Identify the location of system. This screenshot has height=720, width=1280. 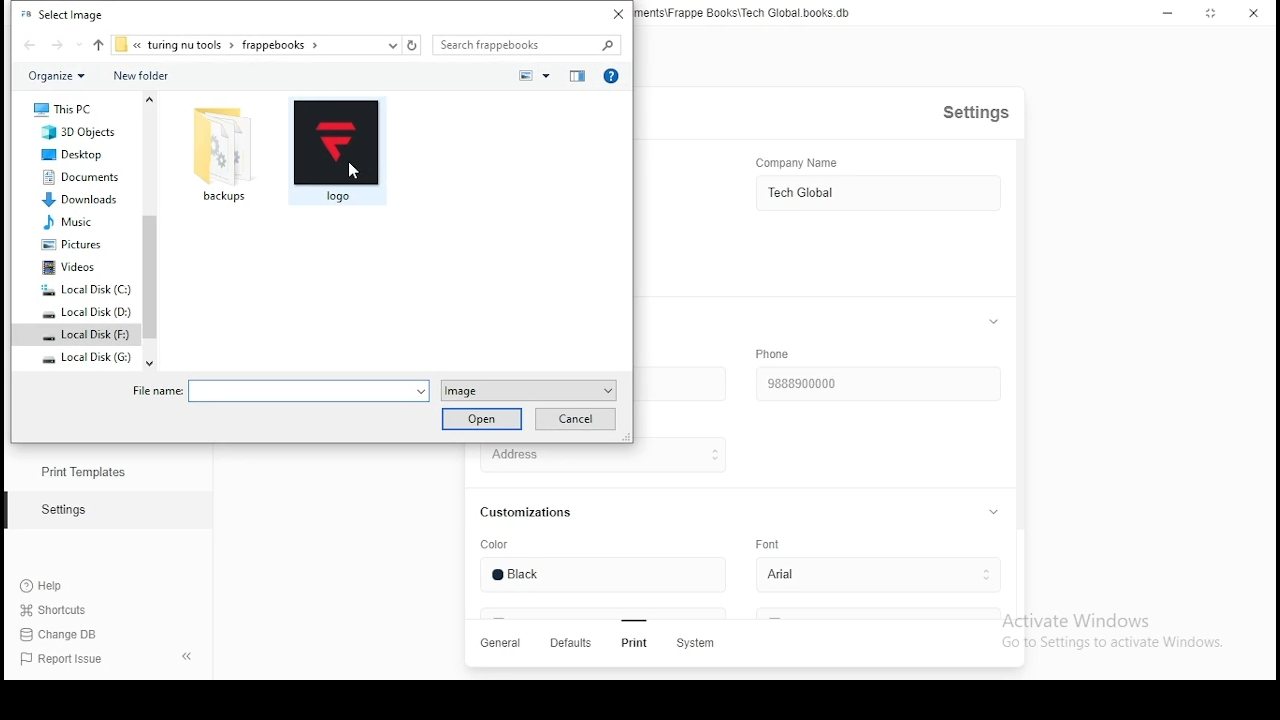
(700, 645).